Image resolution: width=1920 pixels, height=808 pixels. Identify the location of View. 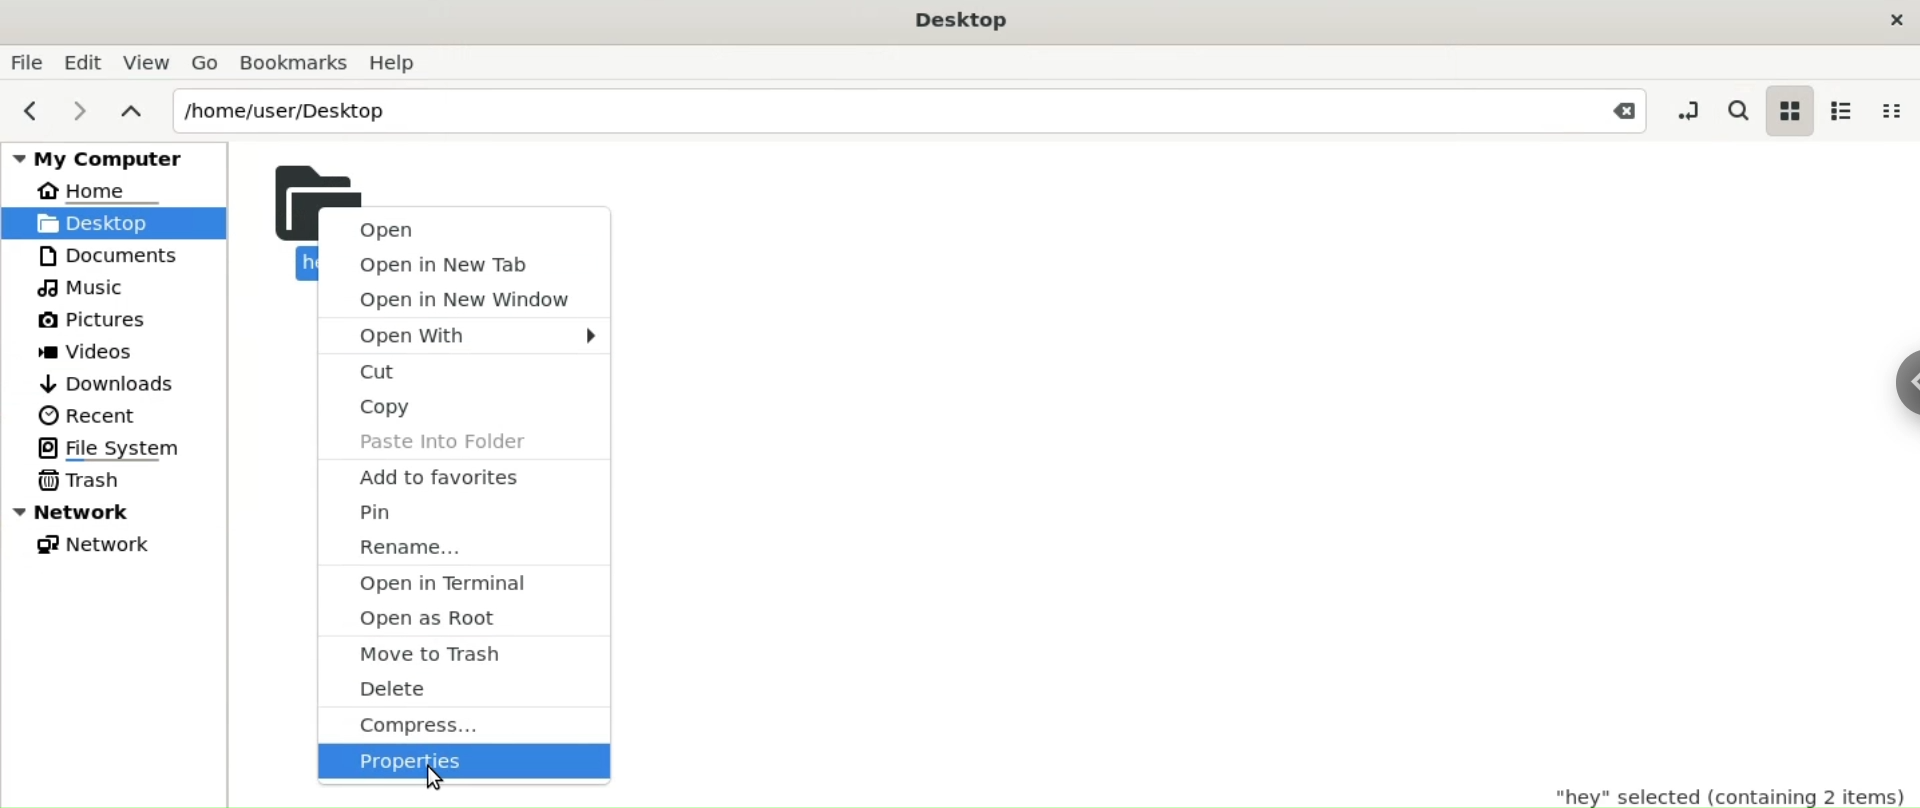
(146, 62).